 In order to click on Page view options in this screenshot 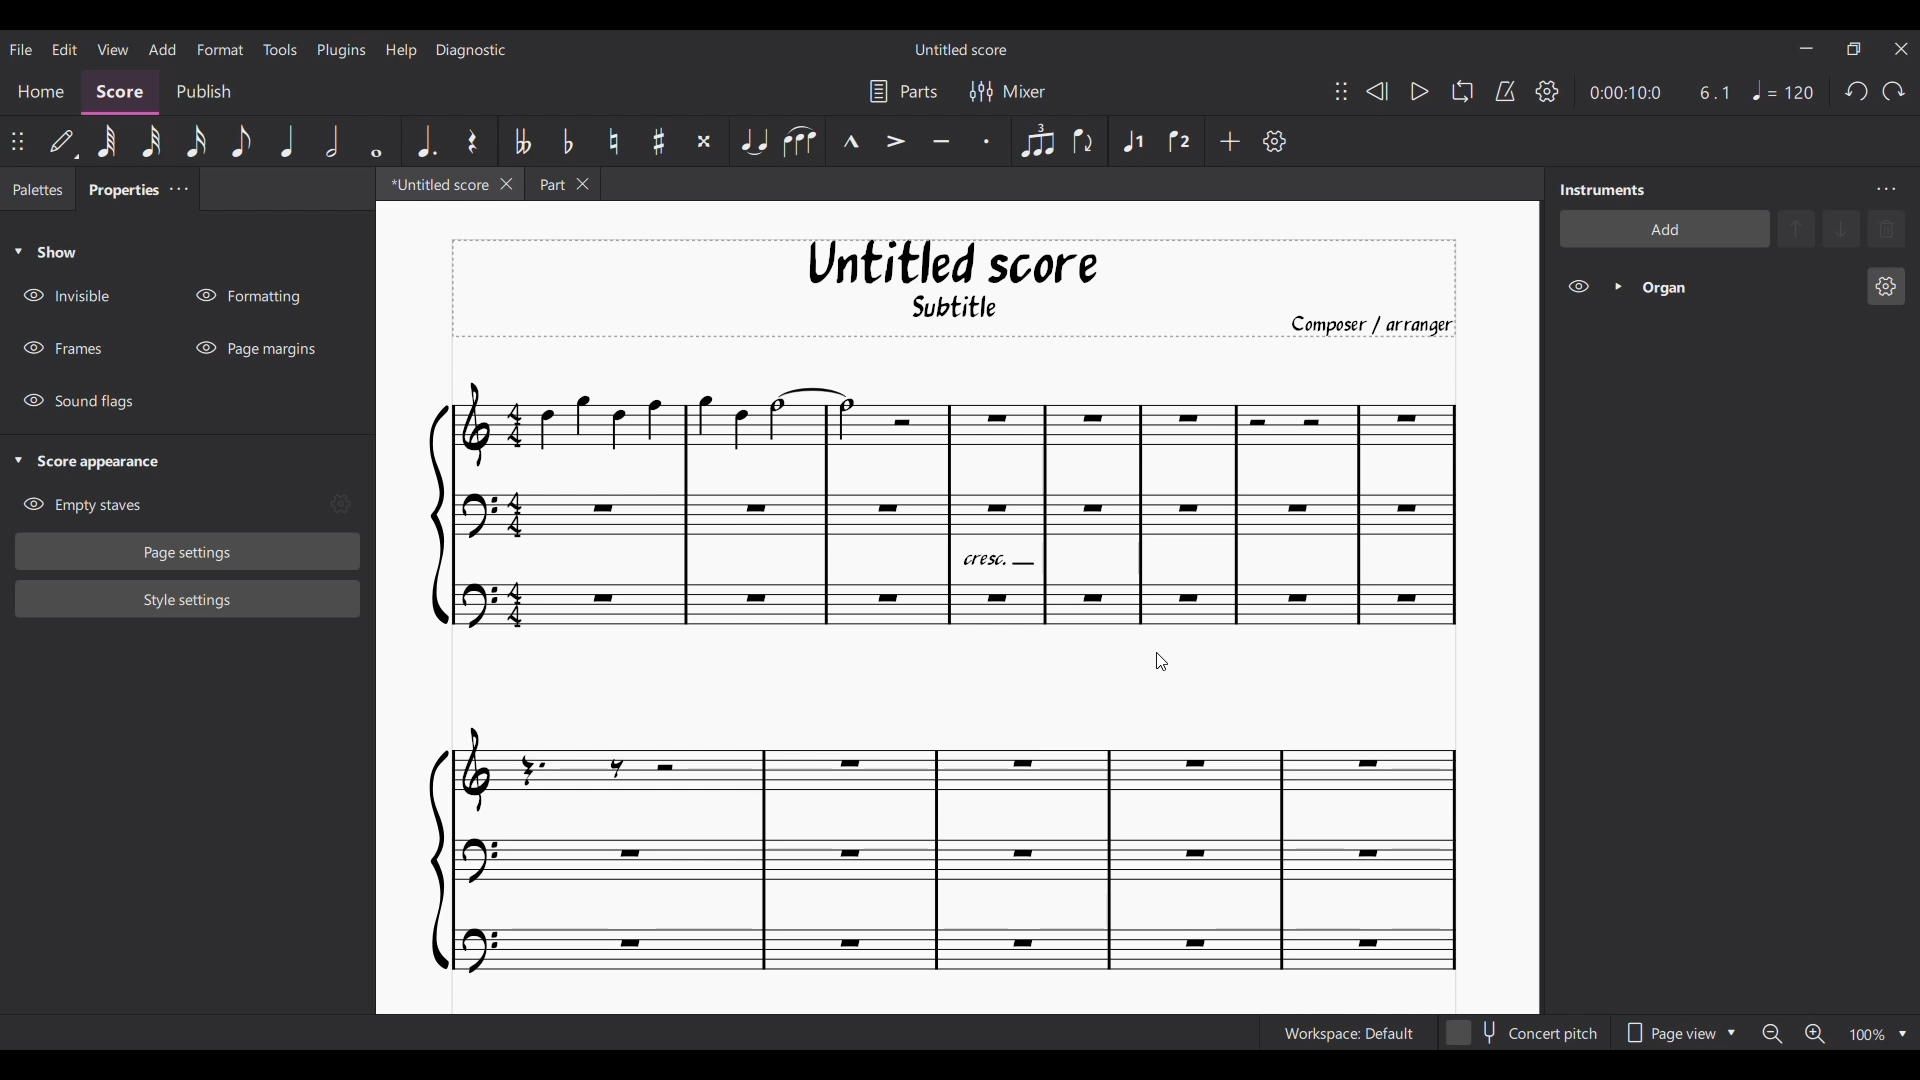, I will do `click(1675, 1033)`.